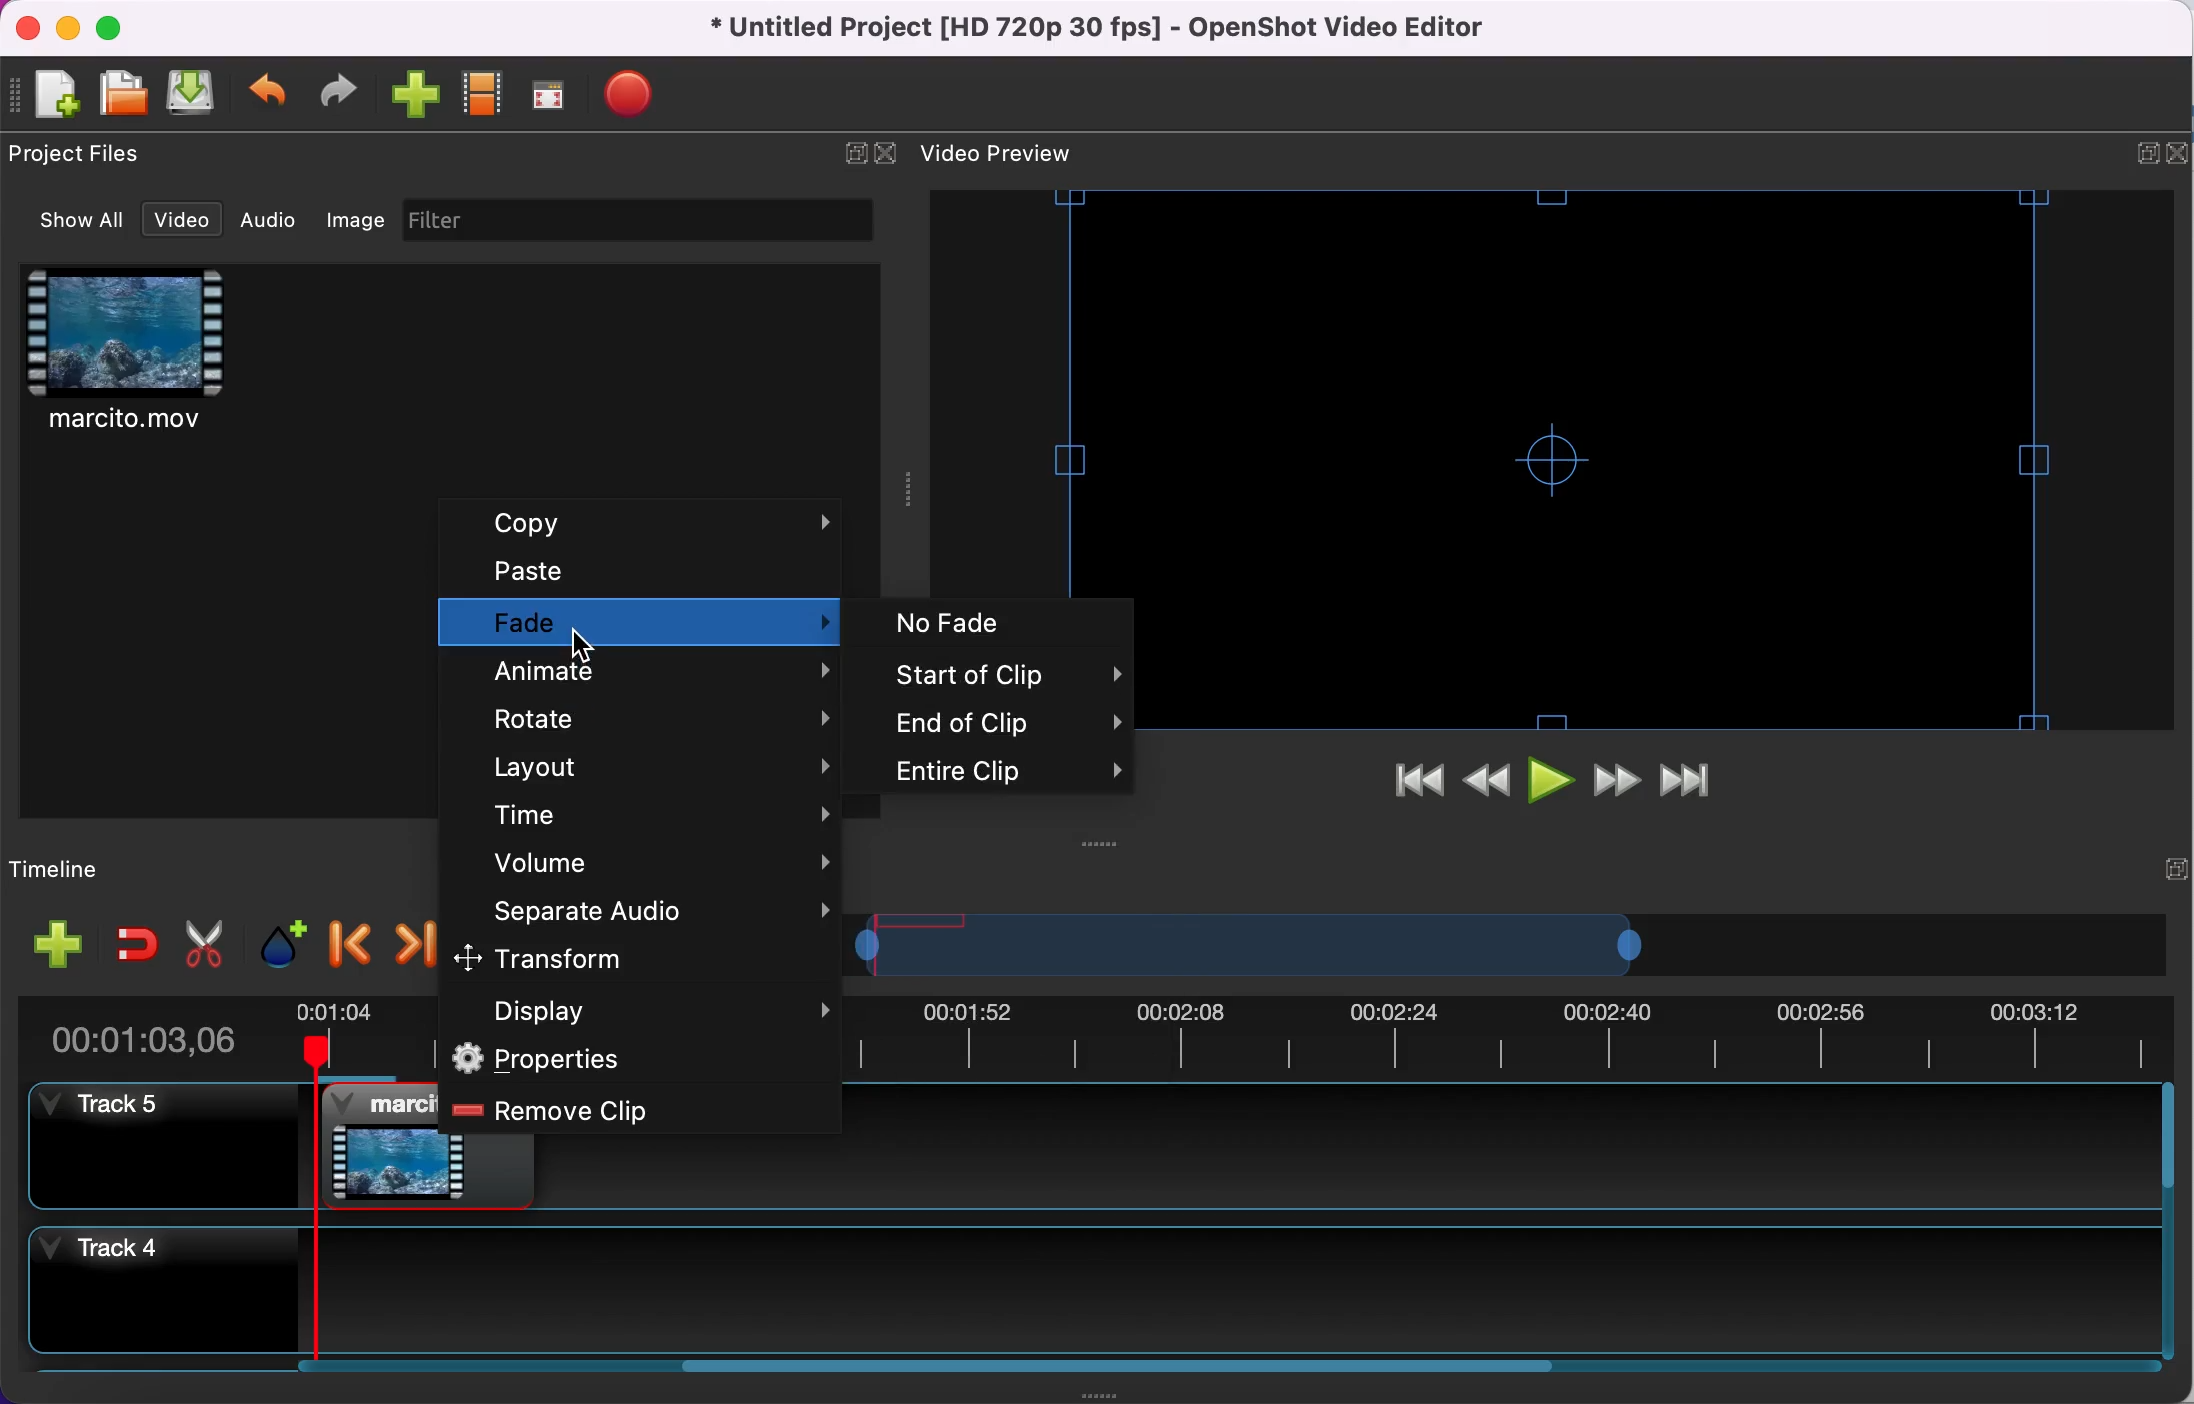 This screenshot has width=2194, height=1404. What do you see at coordinates (1552, 786) in the screenshot?
I see `play` at bounding box center [1552, 786].